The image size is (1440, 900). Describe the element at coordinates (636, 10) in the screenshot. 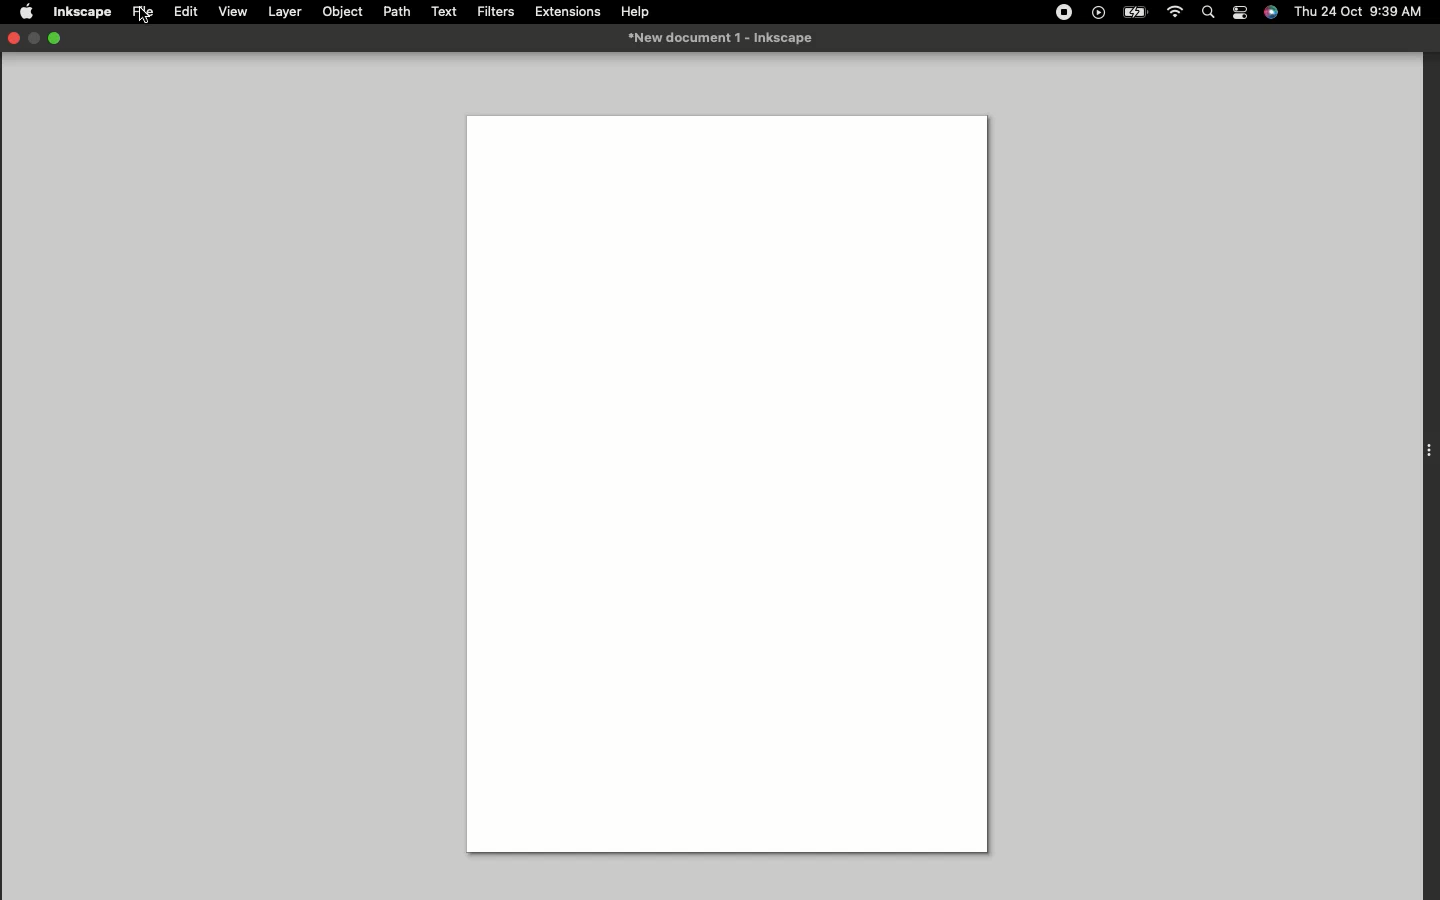

I see `Help` at that location.